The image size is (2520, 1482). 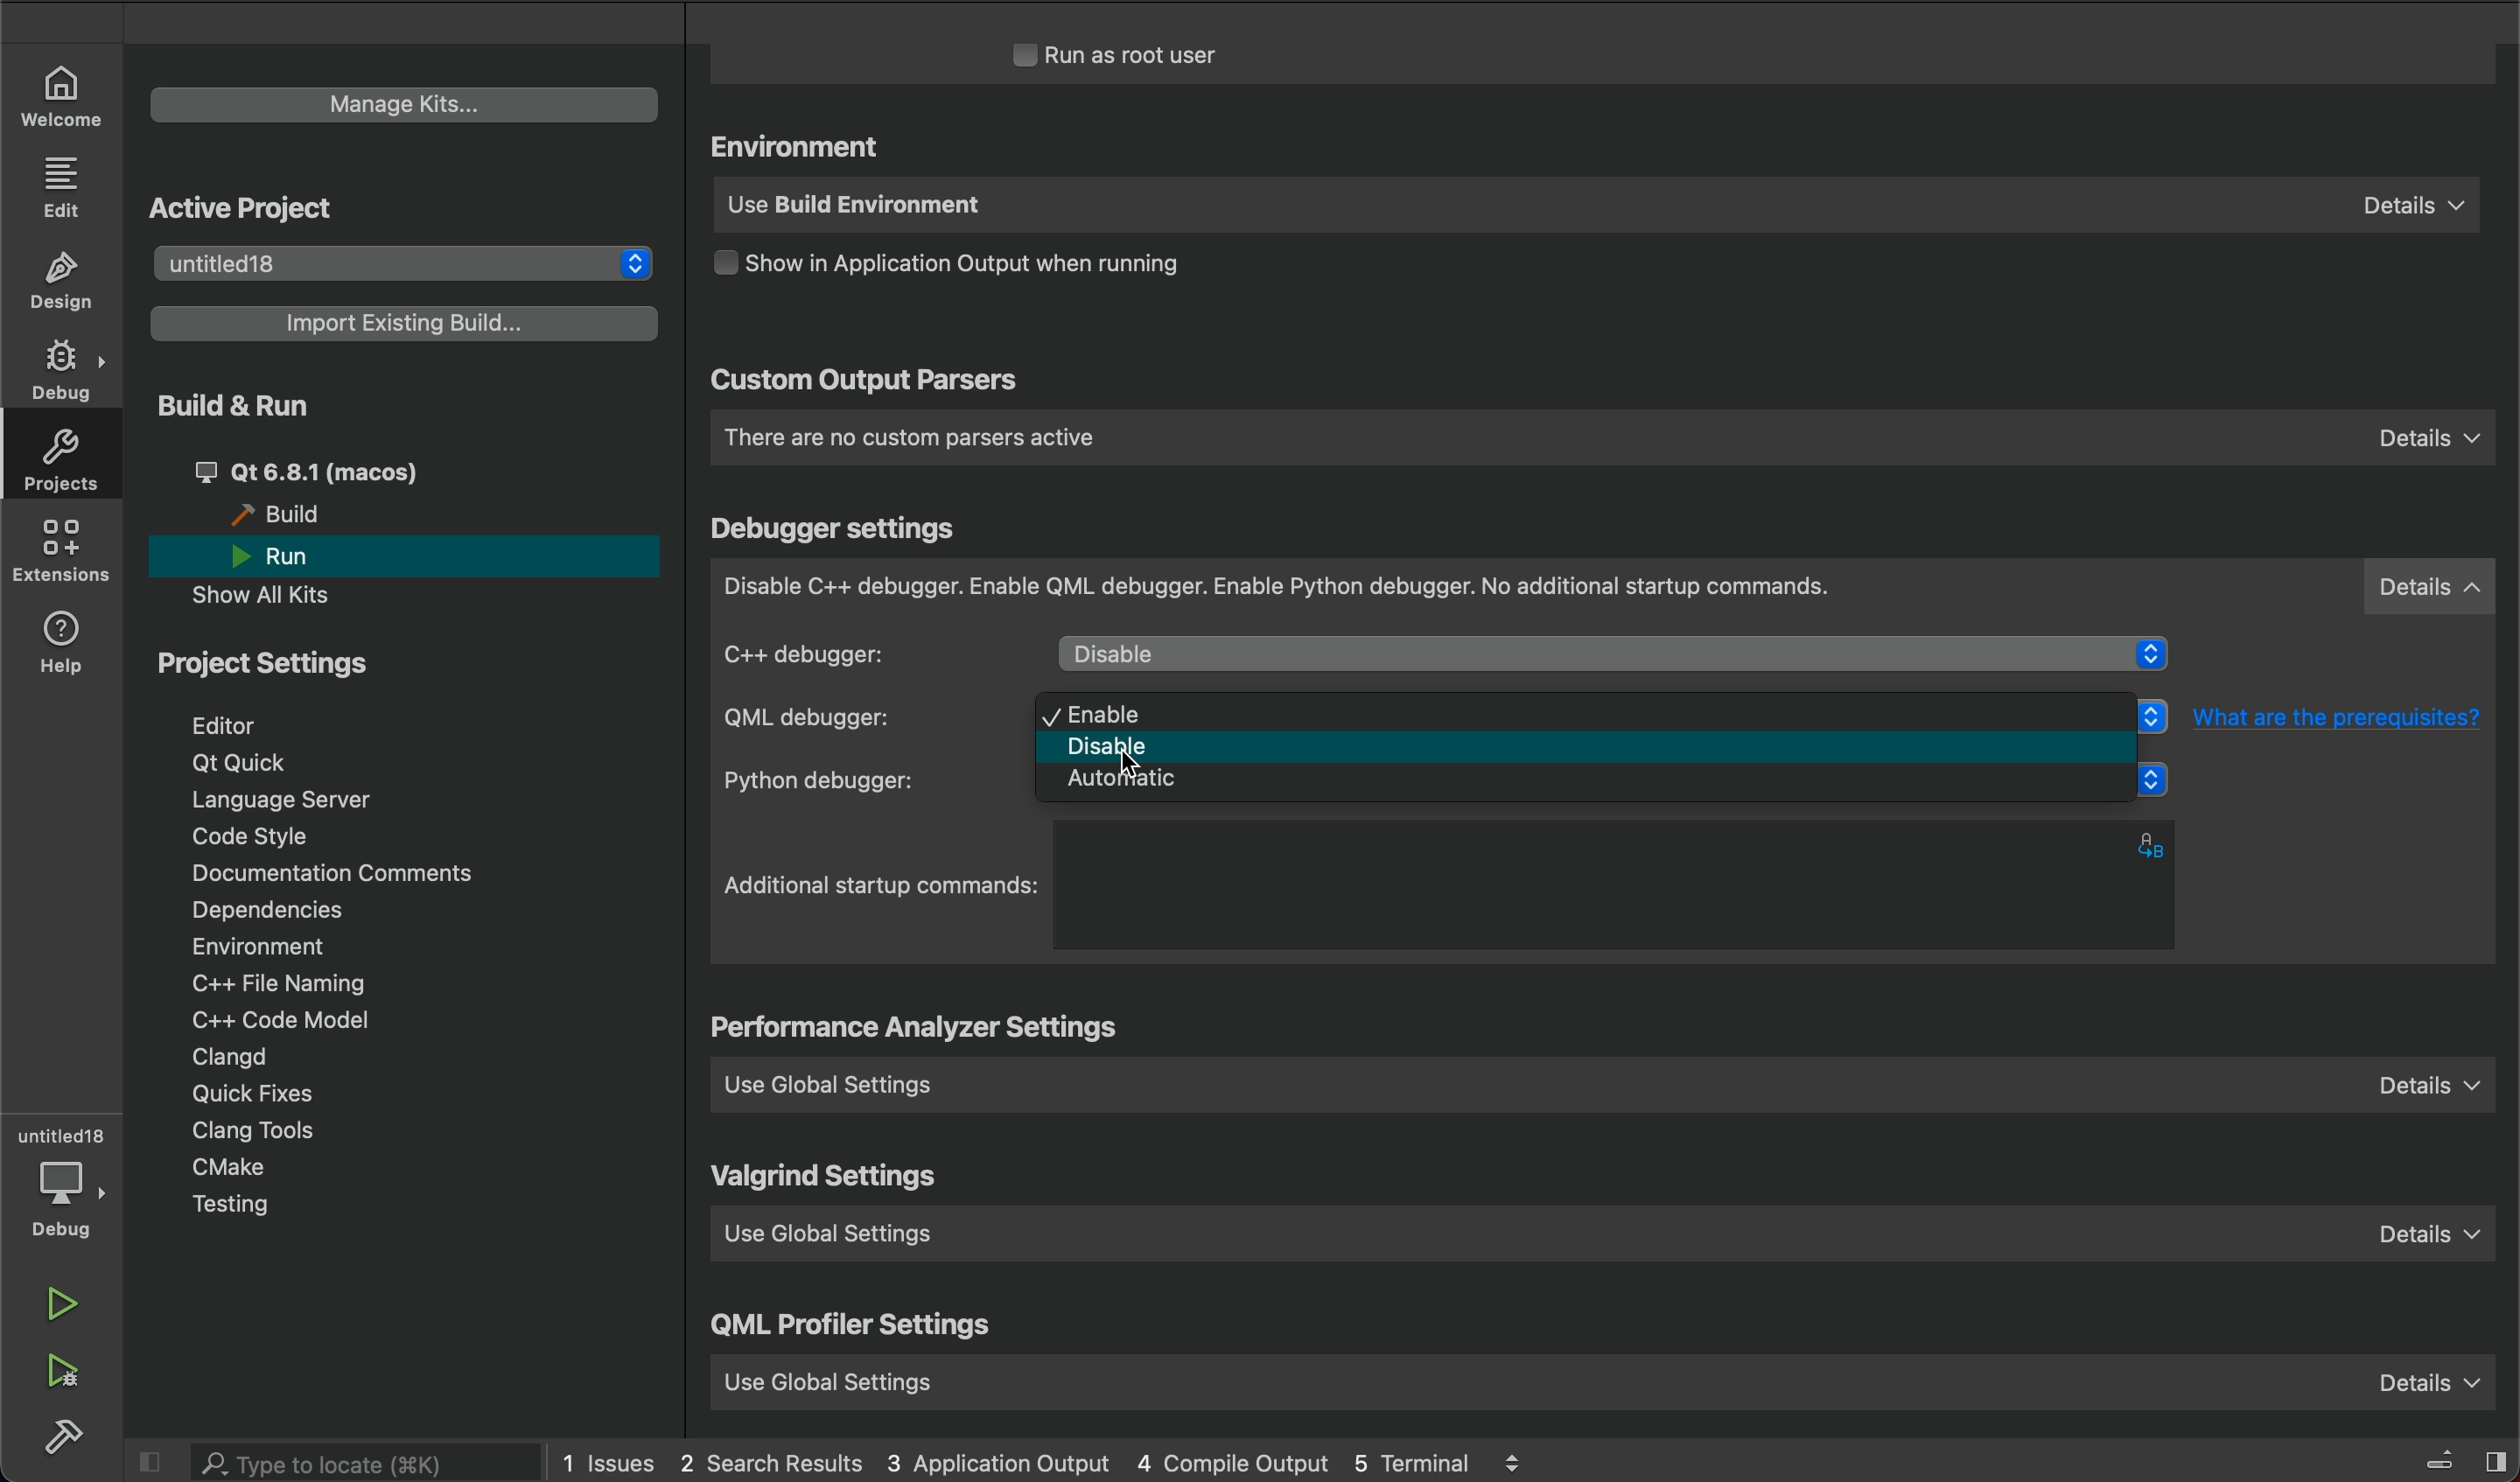 What do you see at coordinates (298, 800) in the screenshot?
I see `language` at bounding box center [298, 800].